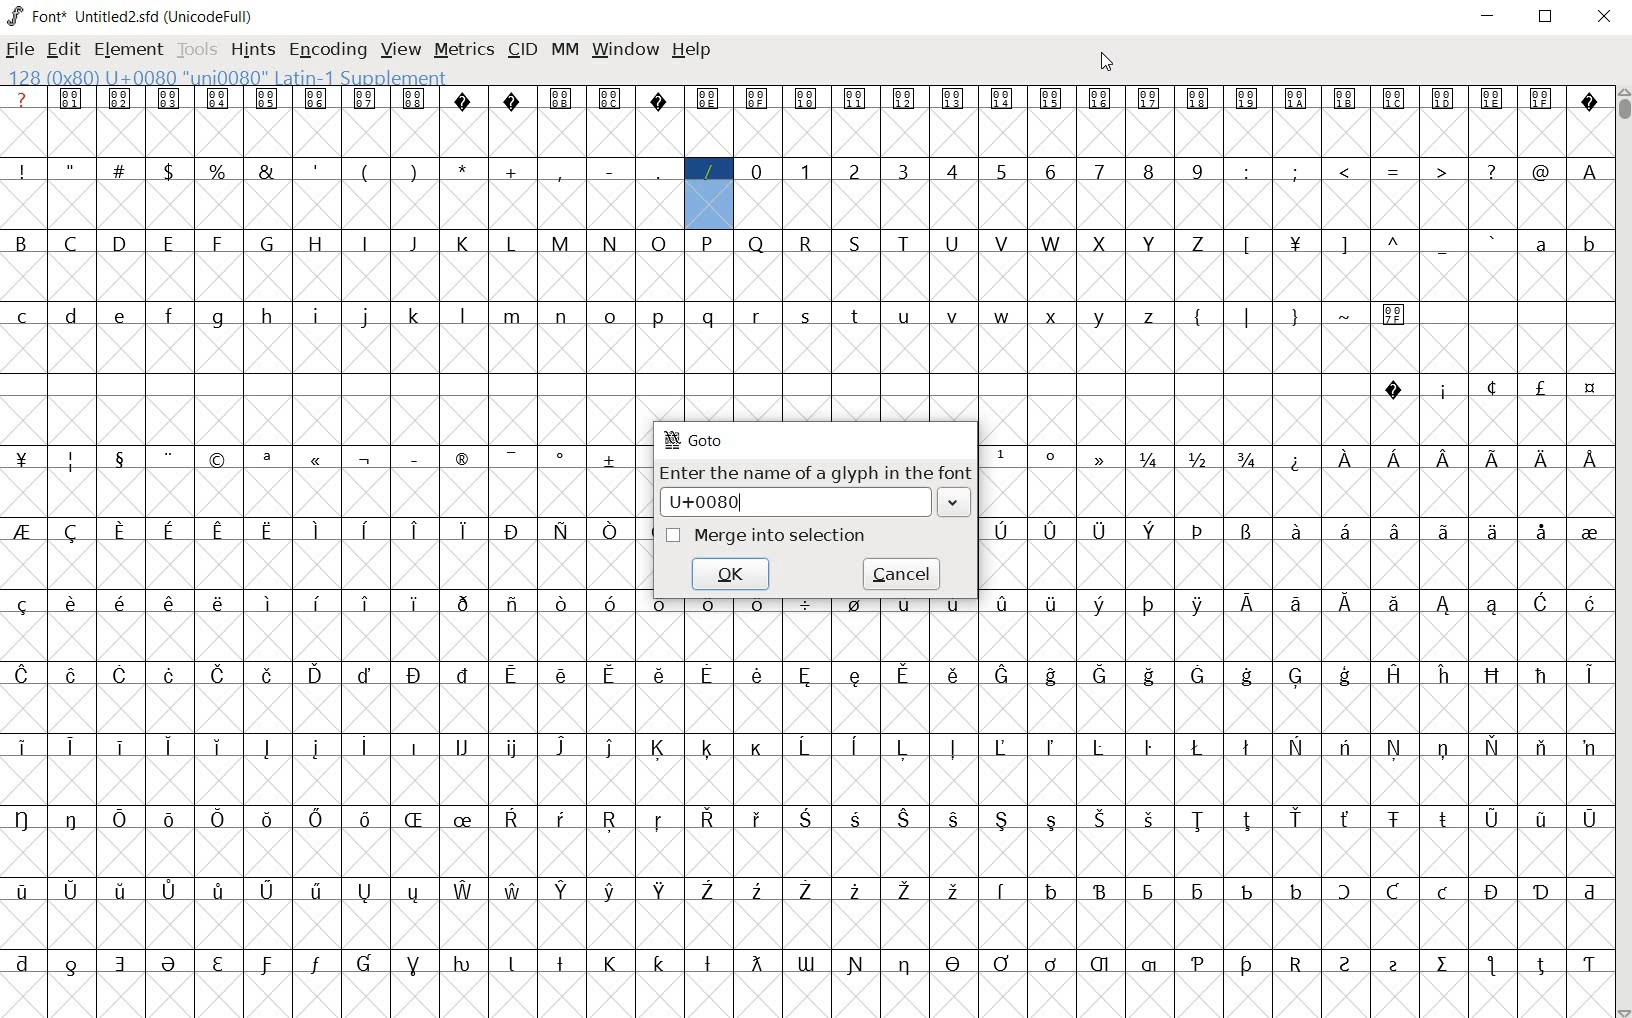  What do you see at coordinates (1099, 171) in the screenshot?
I see `glyph` at bounding box center [1099, 171].